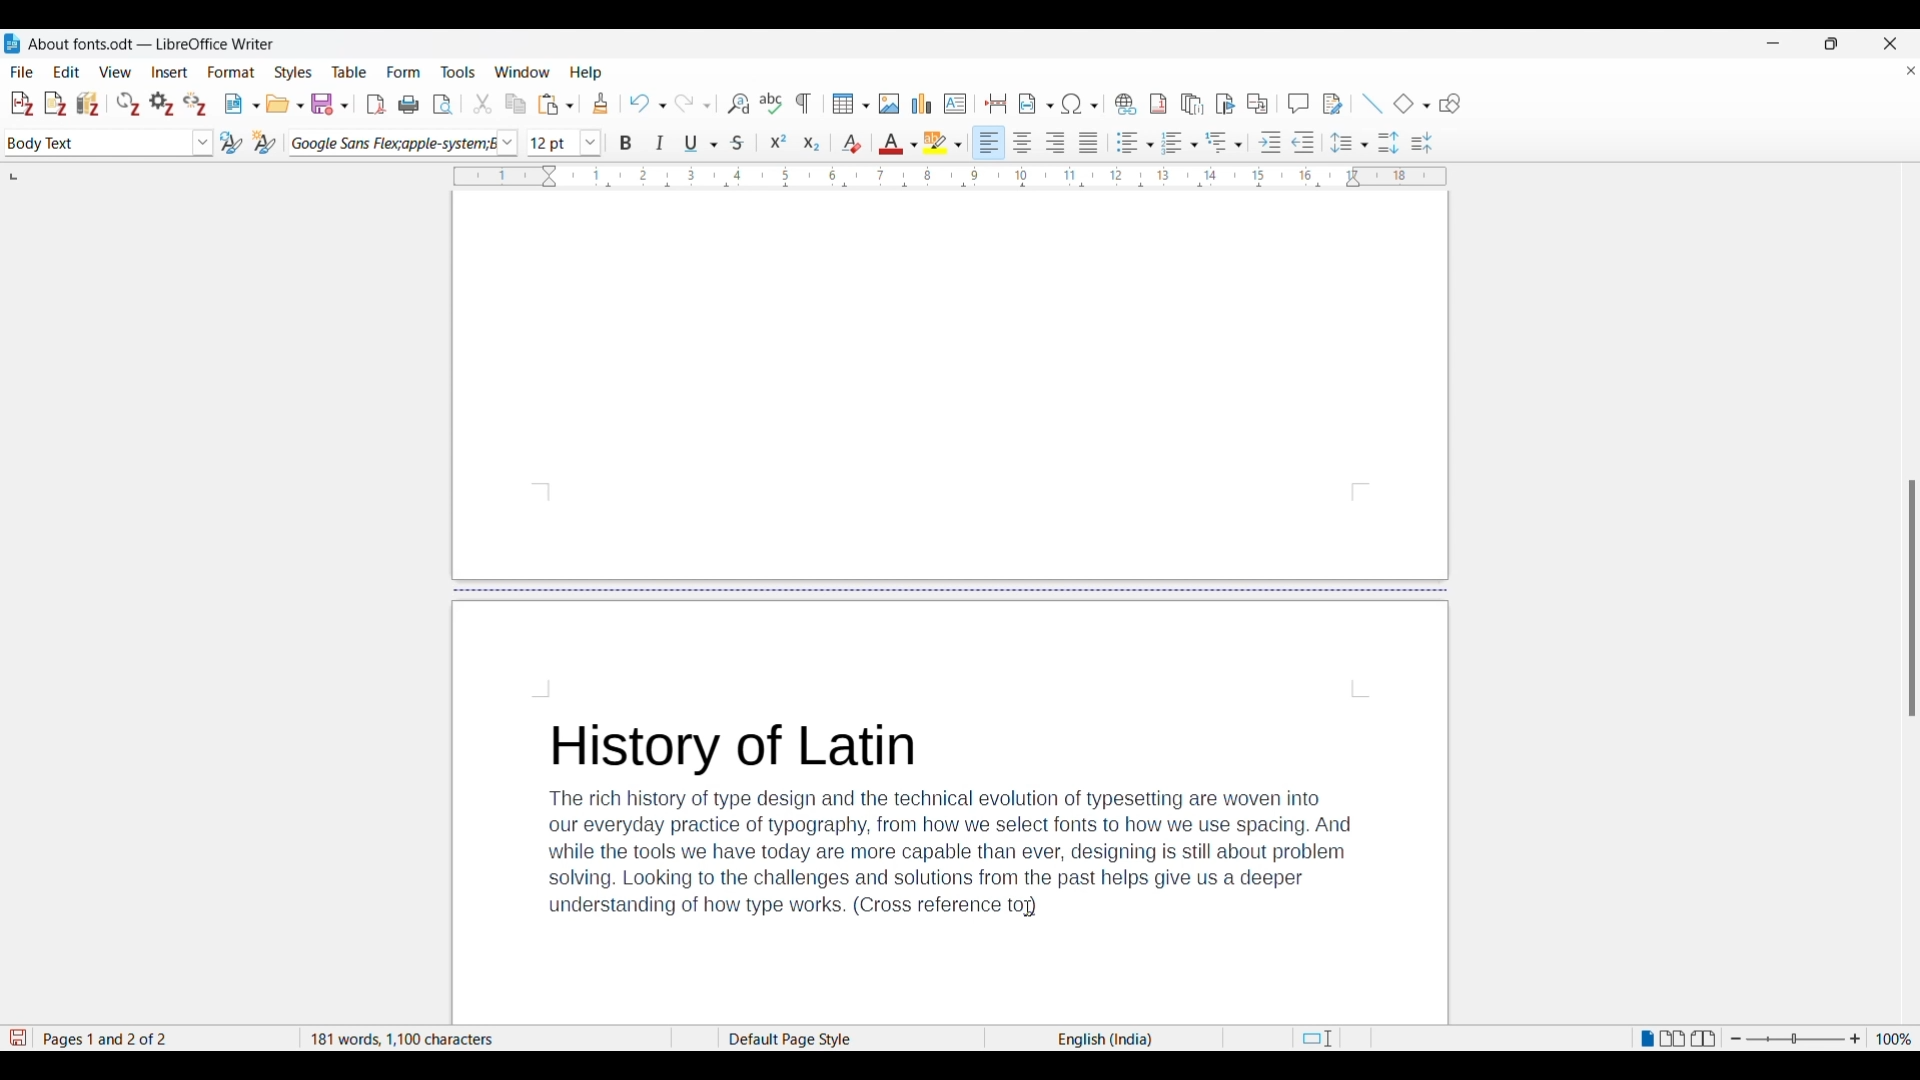 This screenshot has width=1920, height=1080. What do you see at coordinates (66, 71) in the screenshot?
I see `Edit menu` at bounding box center [66, 71].